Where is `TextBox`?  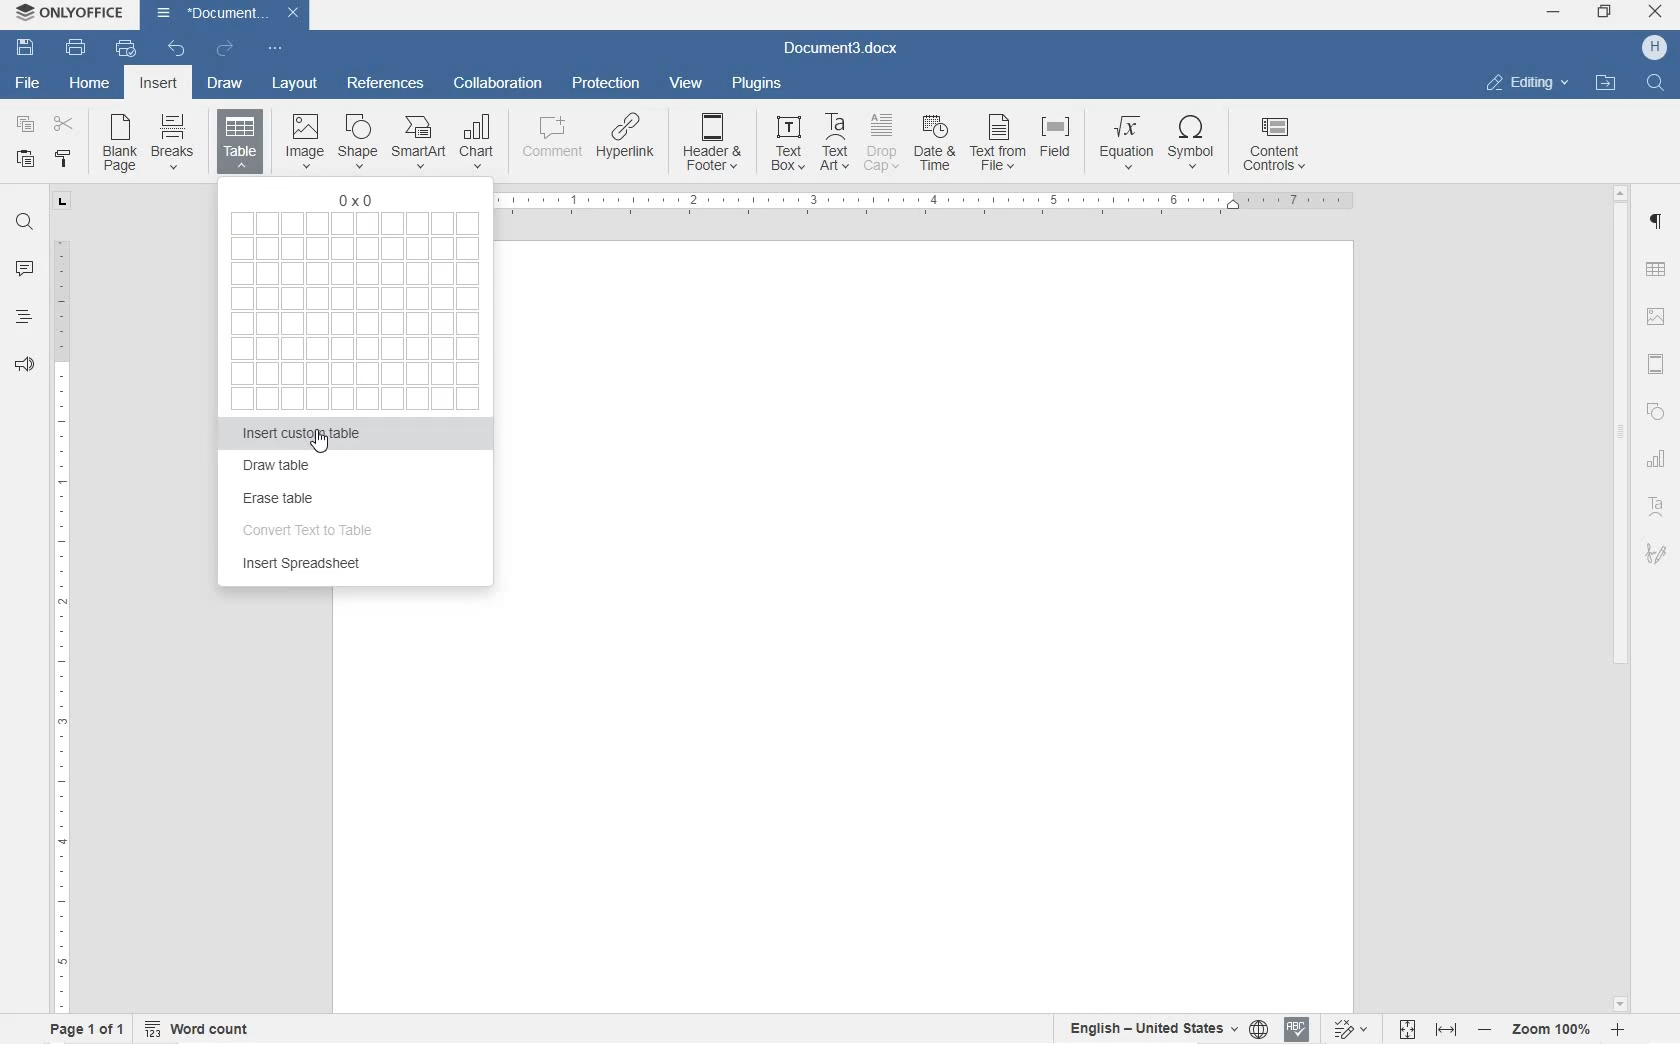 TextBox is located at coordinates (782, 143).